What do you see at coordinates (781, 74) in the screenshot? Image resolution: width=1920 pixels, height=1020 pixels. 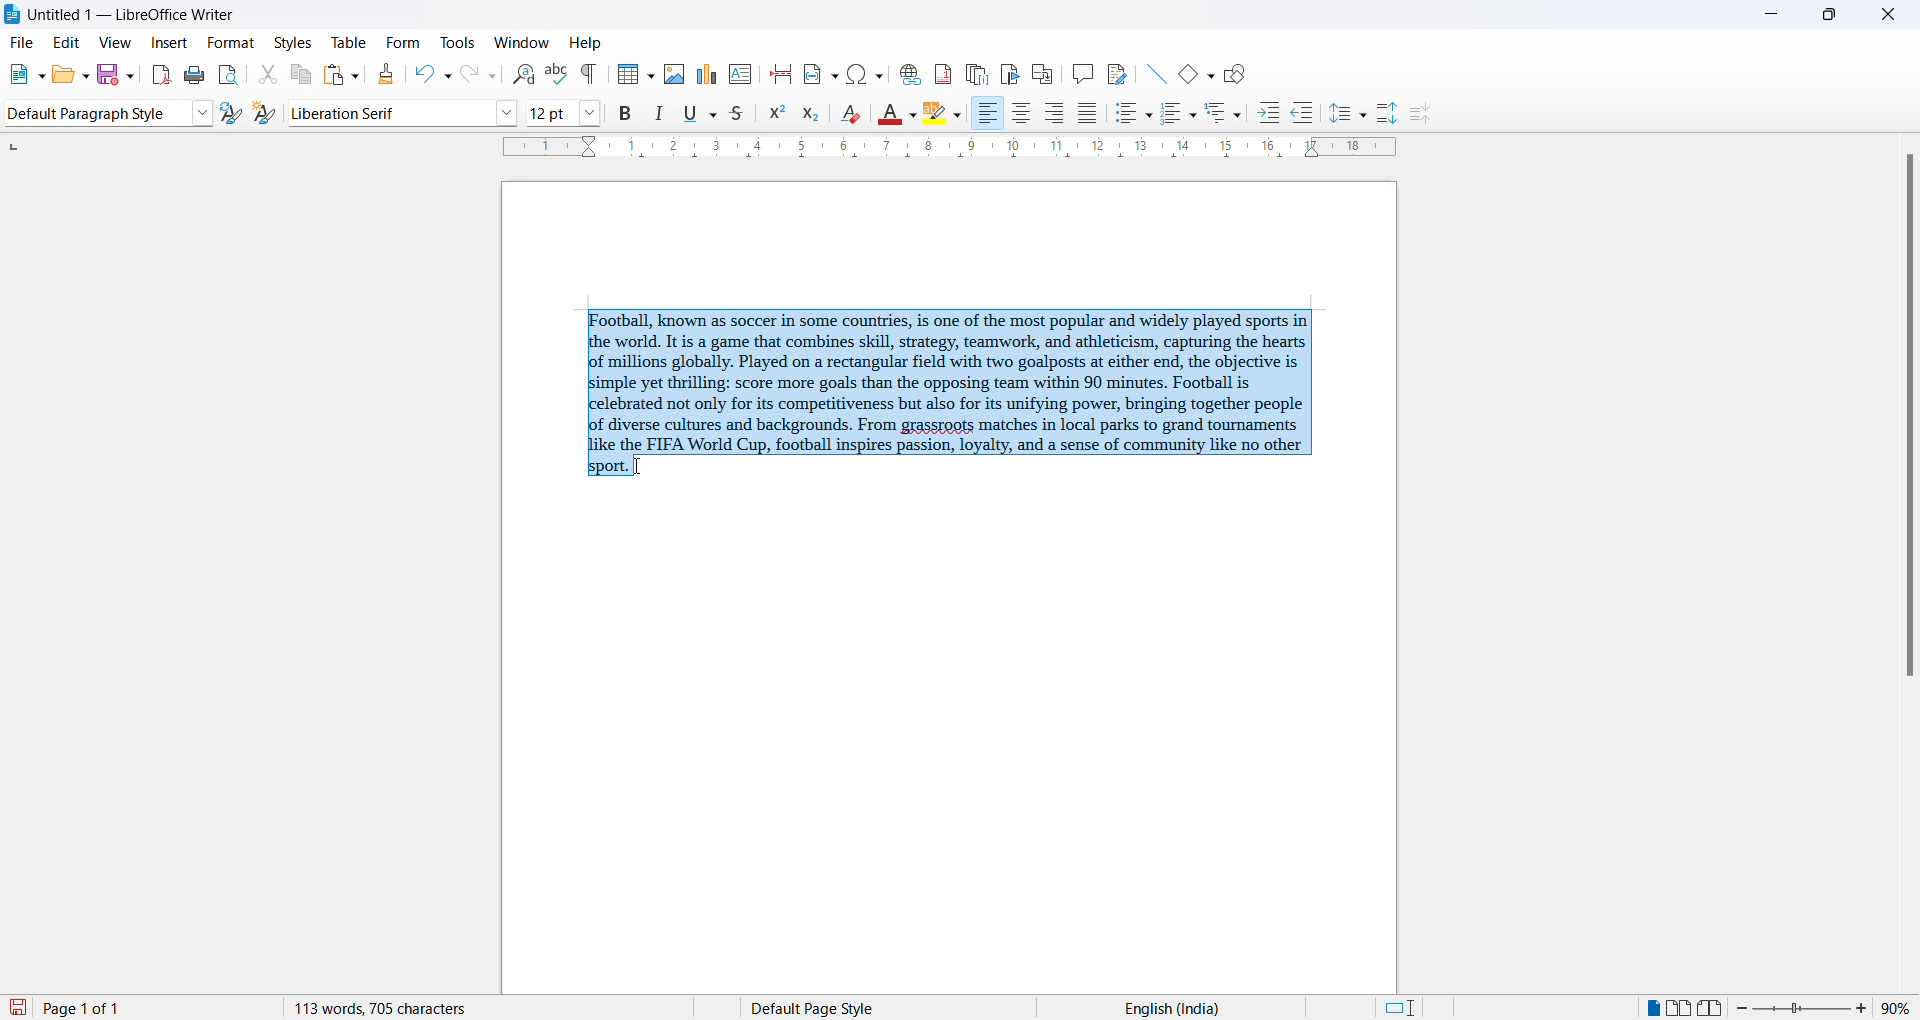 I see `page break` at bounding box center [781, 74].